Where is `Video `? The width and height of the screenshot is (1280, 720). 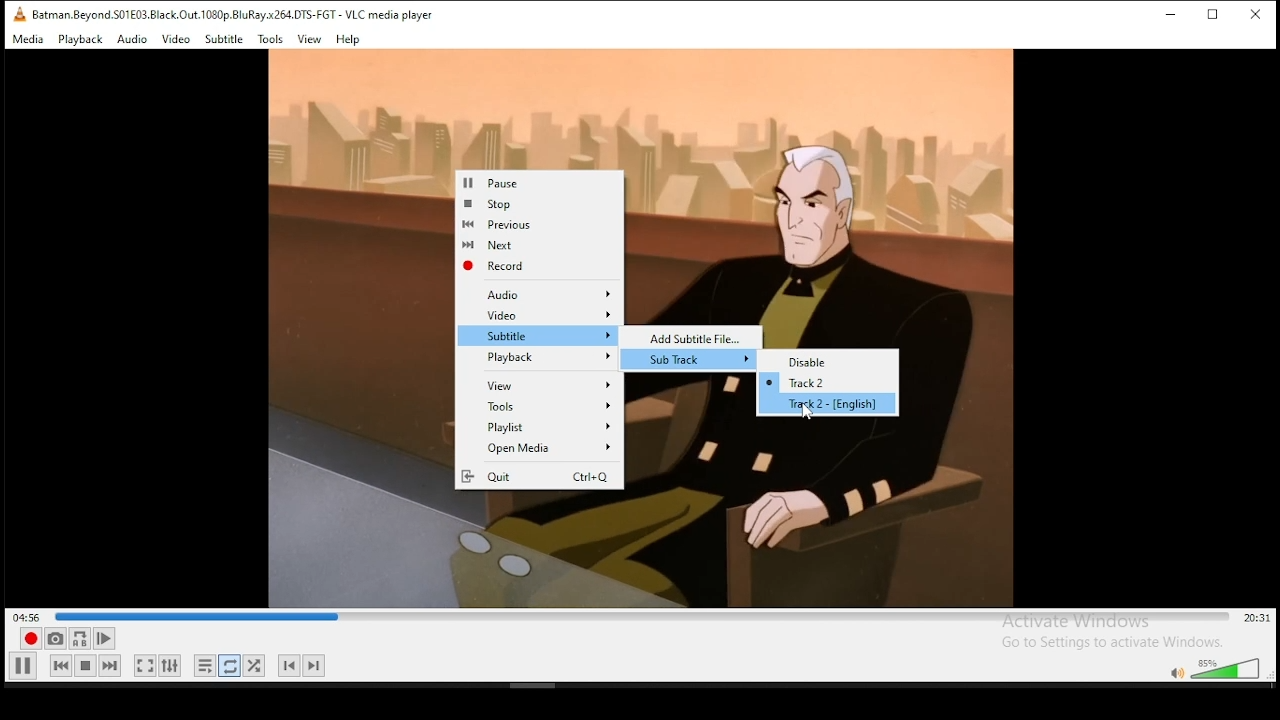
Video  is located at coordinates (543, 315).